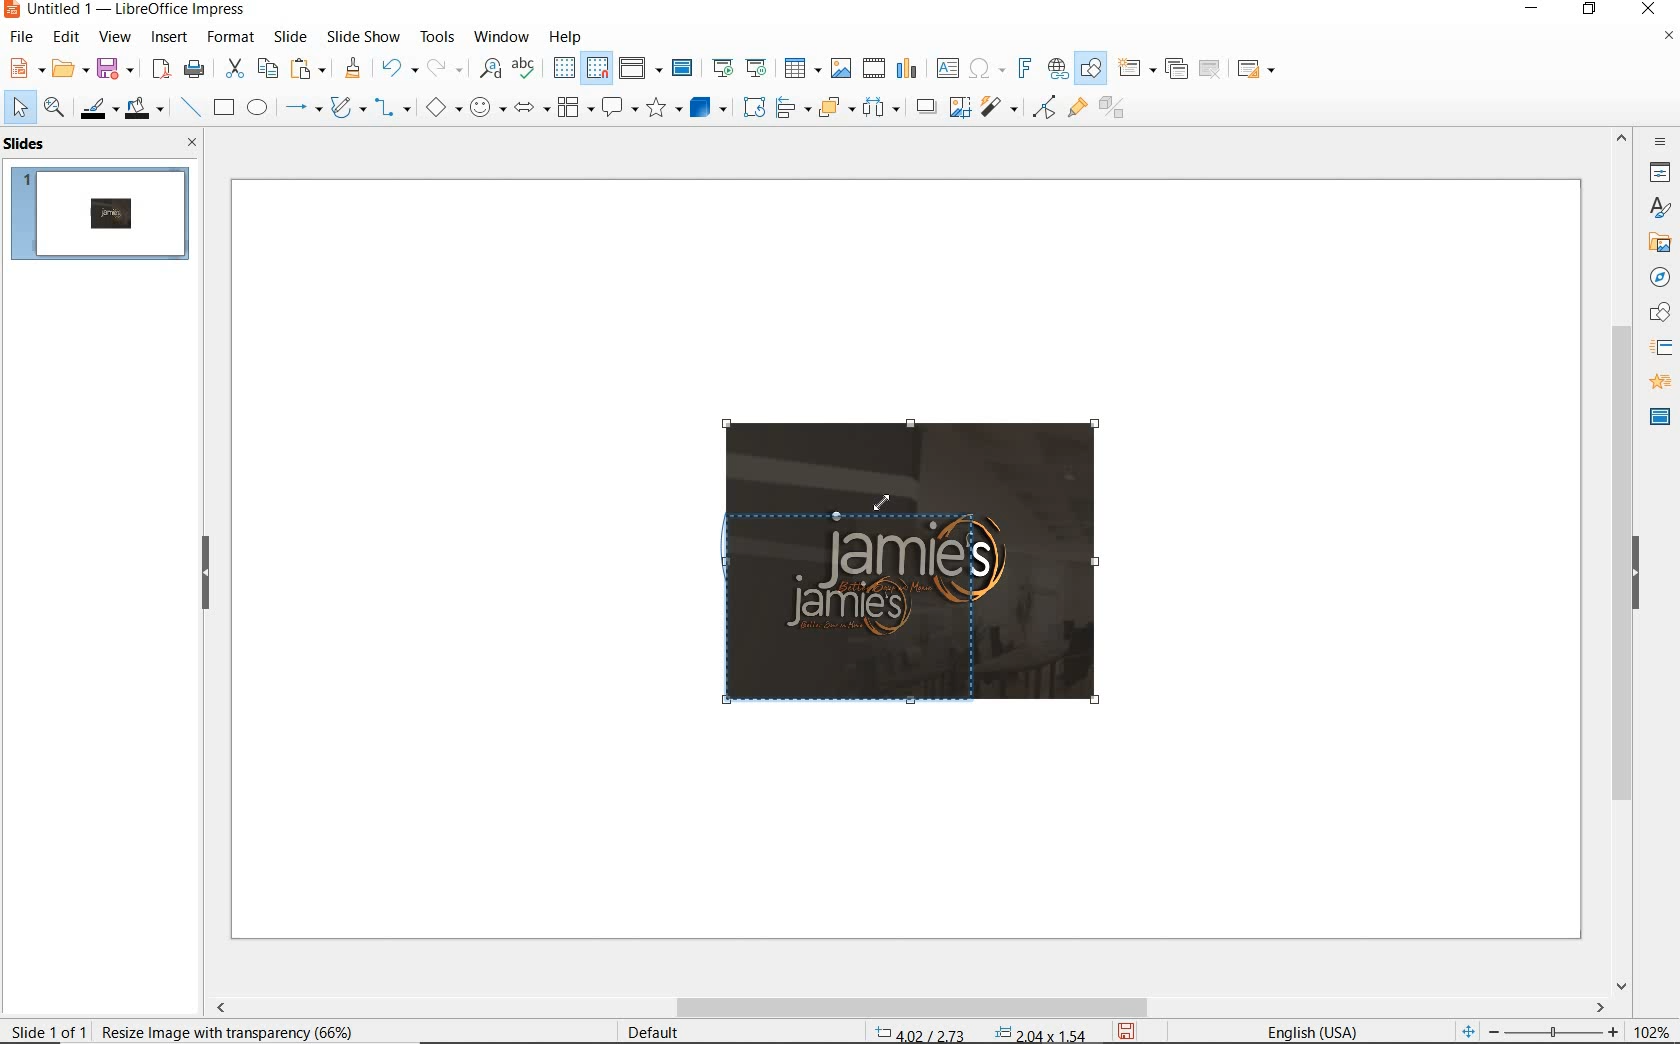 The width and height of the screenshot is (1680, 1044). I want to click on line color, so click(97, 108).